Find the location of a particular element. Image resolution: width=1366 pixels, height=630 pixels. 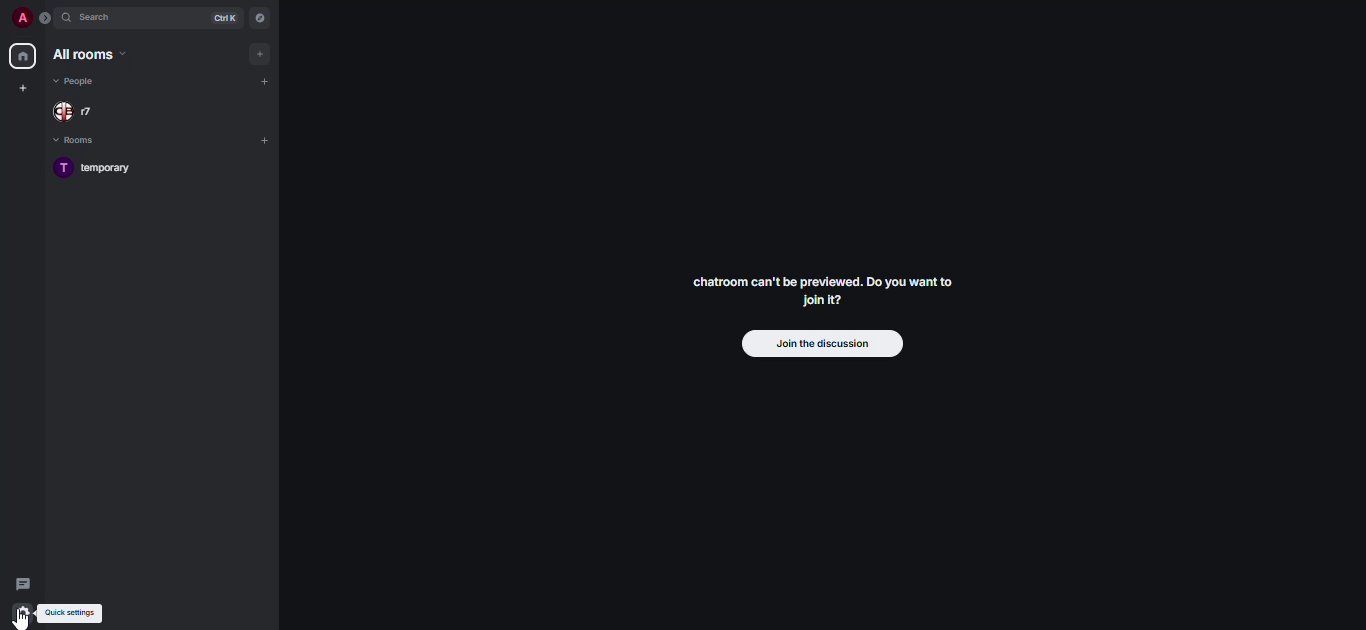

people is located at coordinates (80, 112).